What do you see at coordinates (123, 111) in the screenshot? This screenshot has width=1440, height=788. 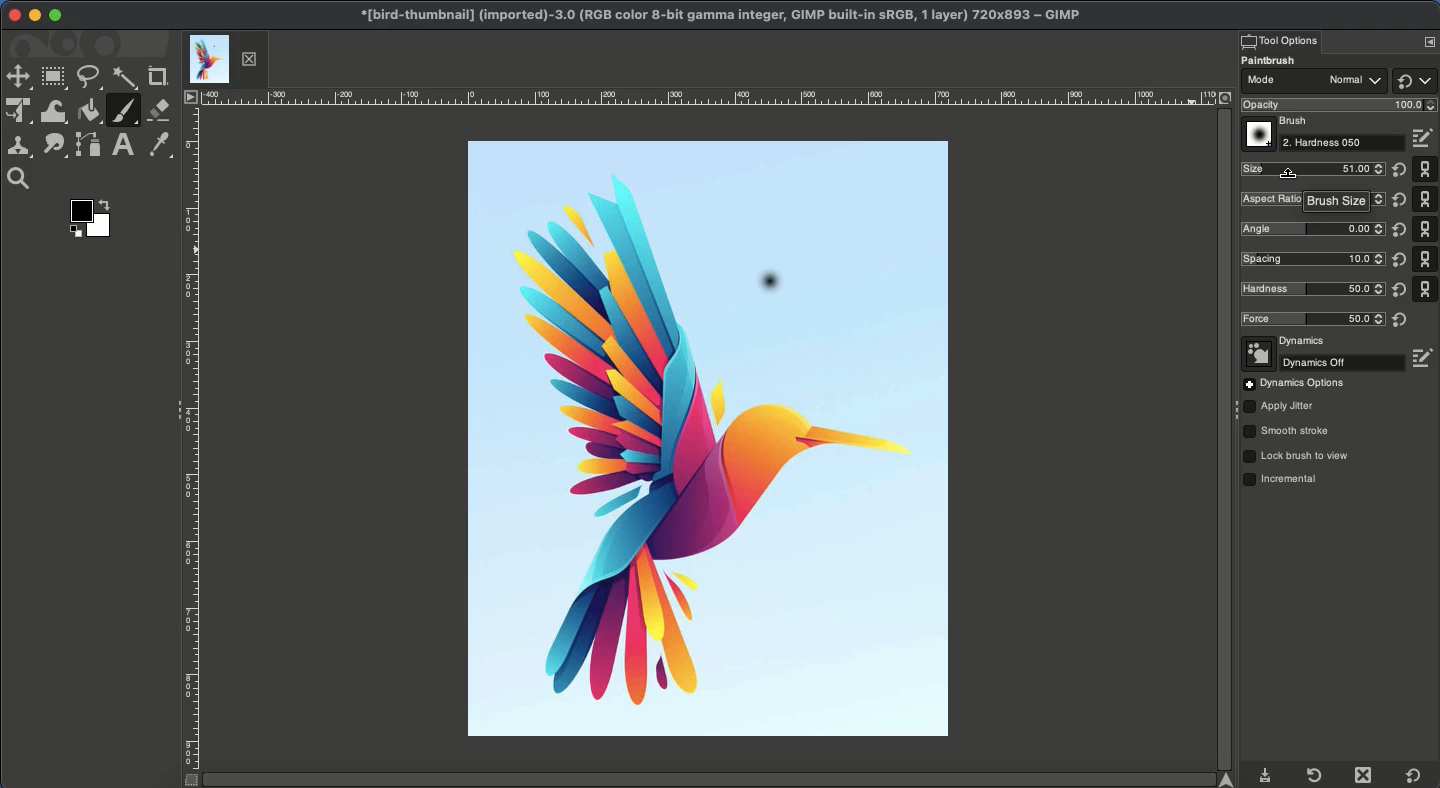 I see `Paintbrush` at bounding box center [123, 111].